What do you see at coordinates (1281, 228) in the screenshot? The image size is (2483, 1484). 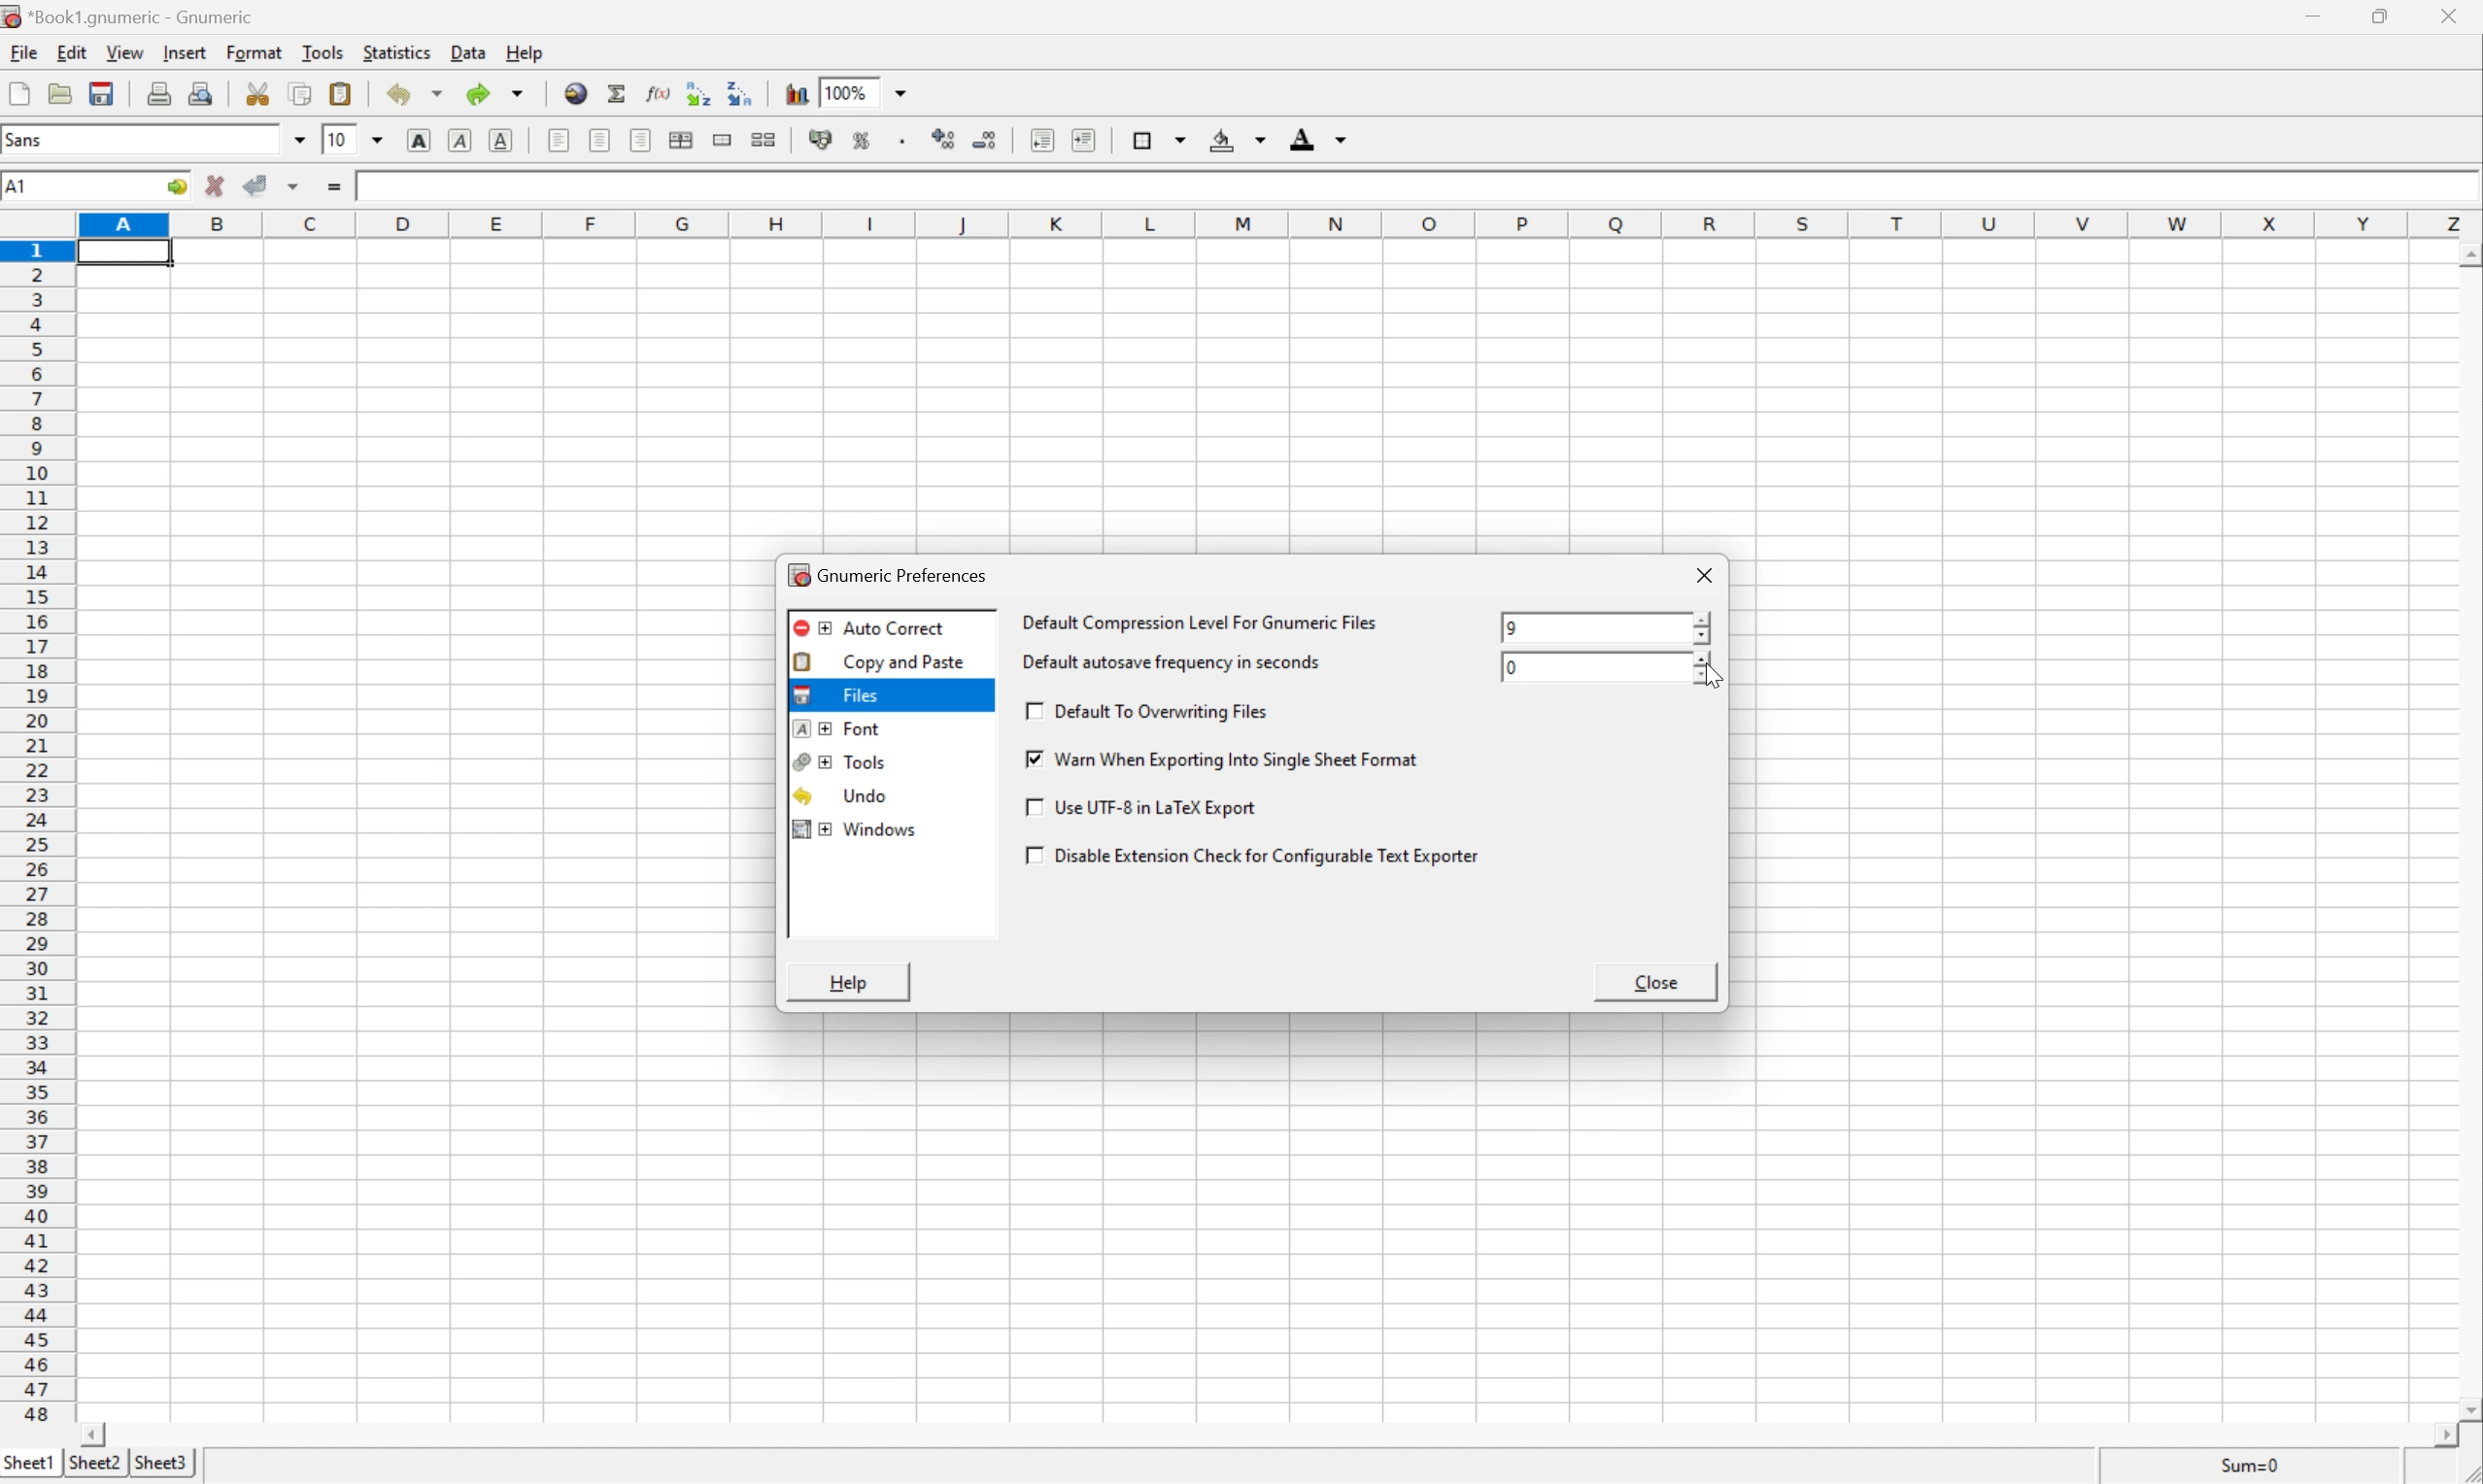 I see `column names` at bounding box center [1281, 228].